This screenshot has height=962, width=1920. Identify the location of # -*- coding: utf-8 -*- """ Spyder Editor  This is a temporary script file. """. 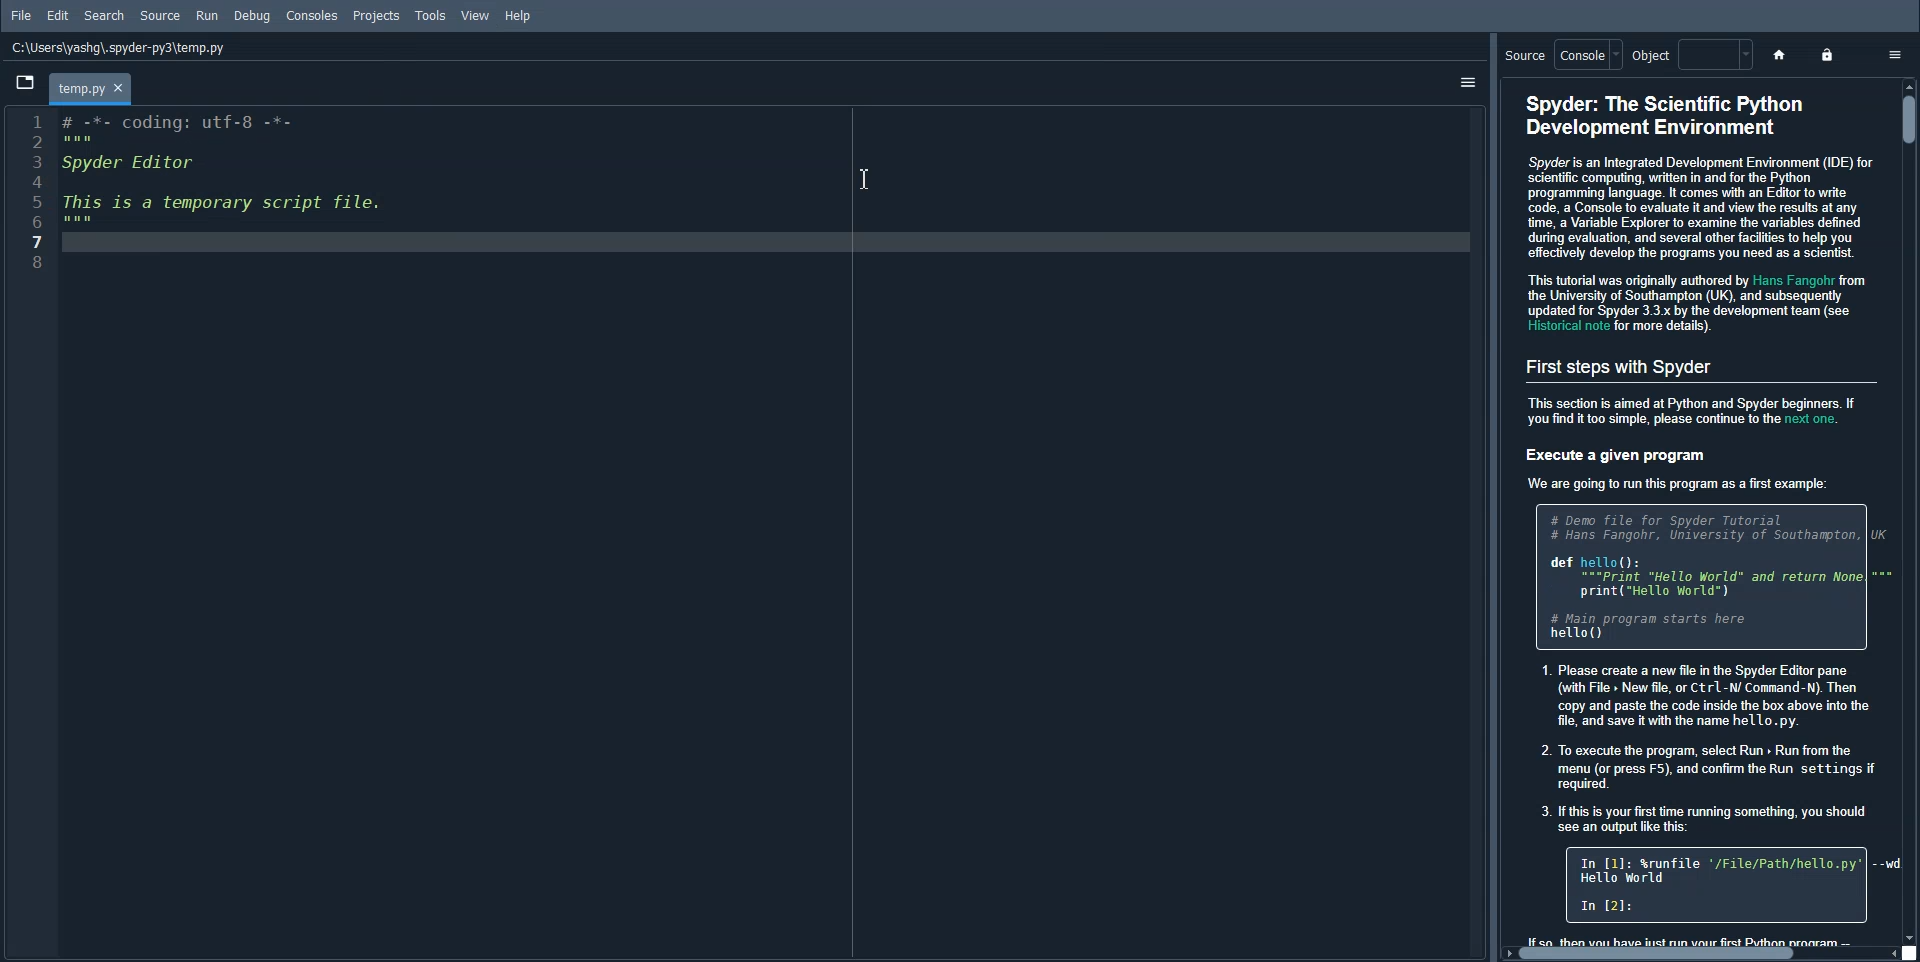
(770, 534).